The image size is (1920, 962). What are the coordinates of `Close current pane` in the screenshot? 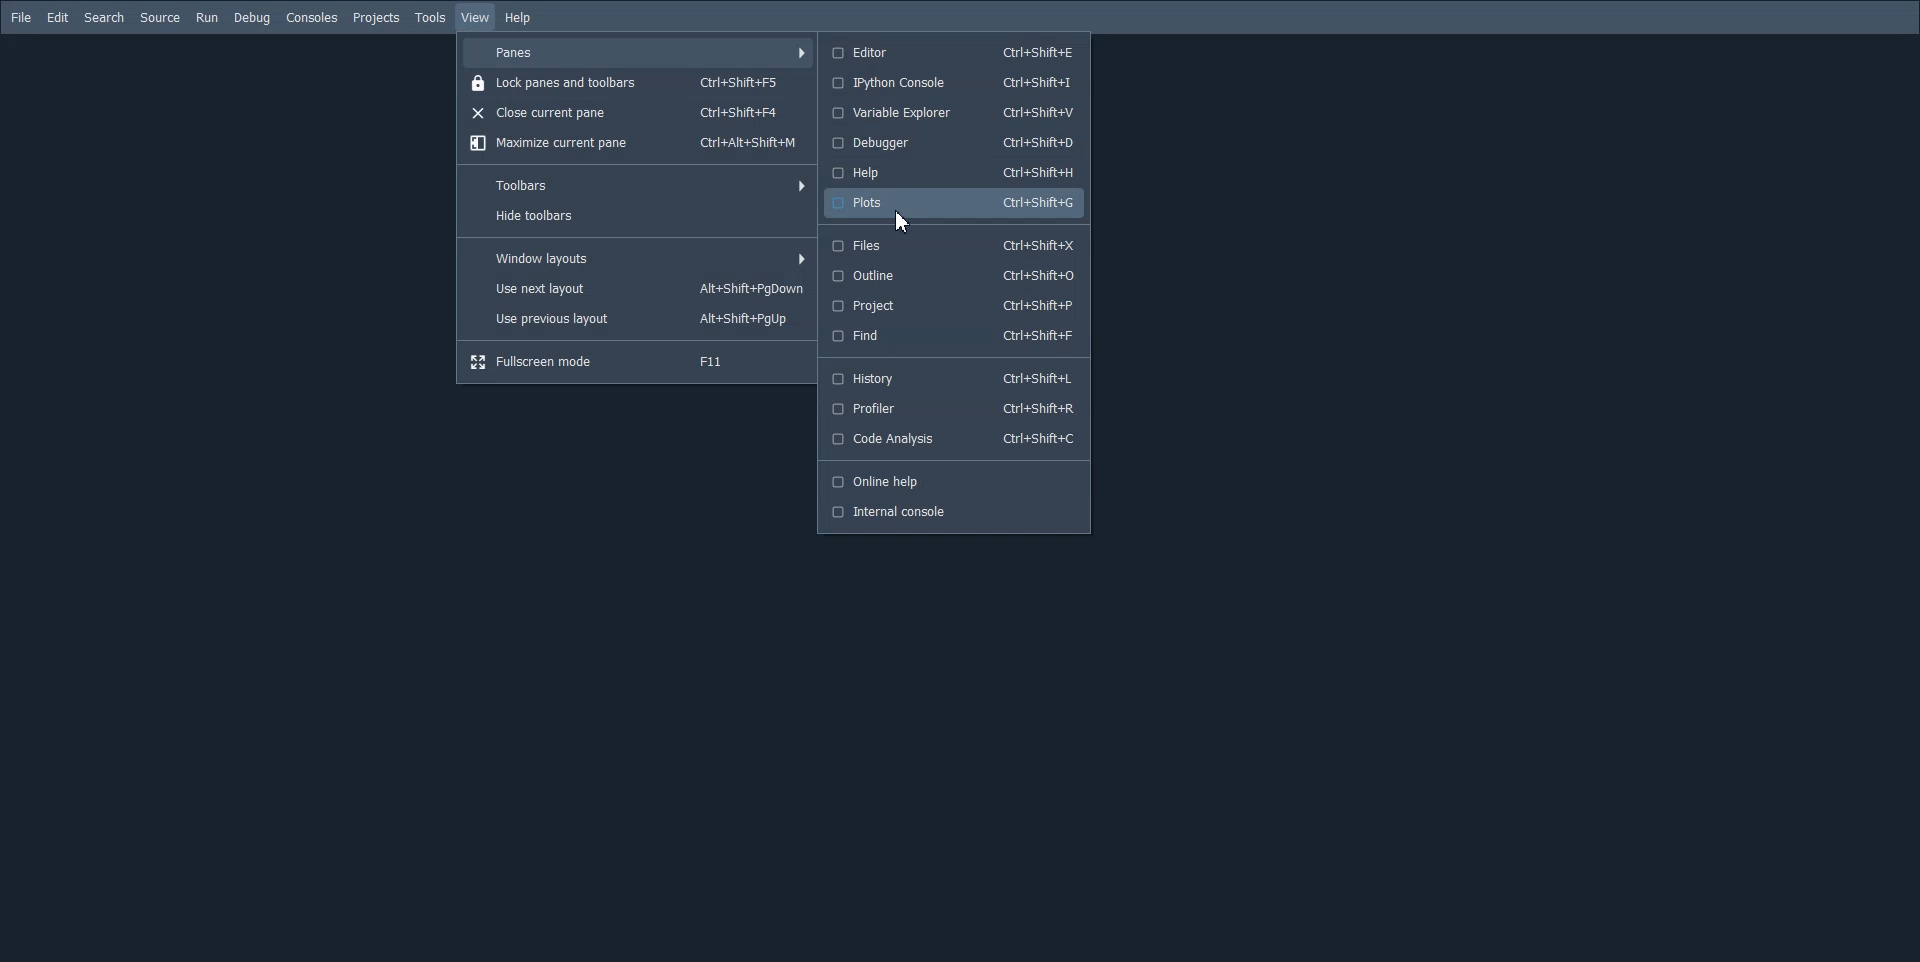 It's located at (636, 112).